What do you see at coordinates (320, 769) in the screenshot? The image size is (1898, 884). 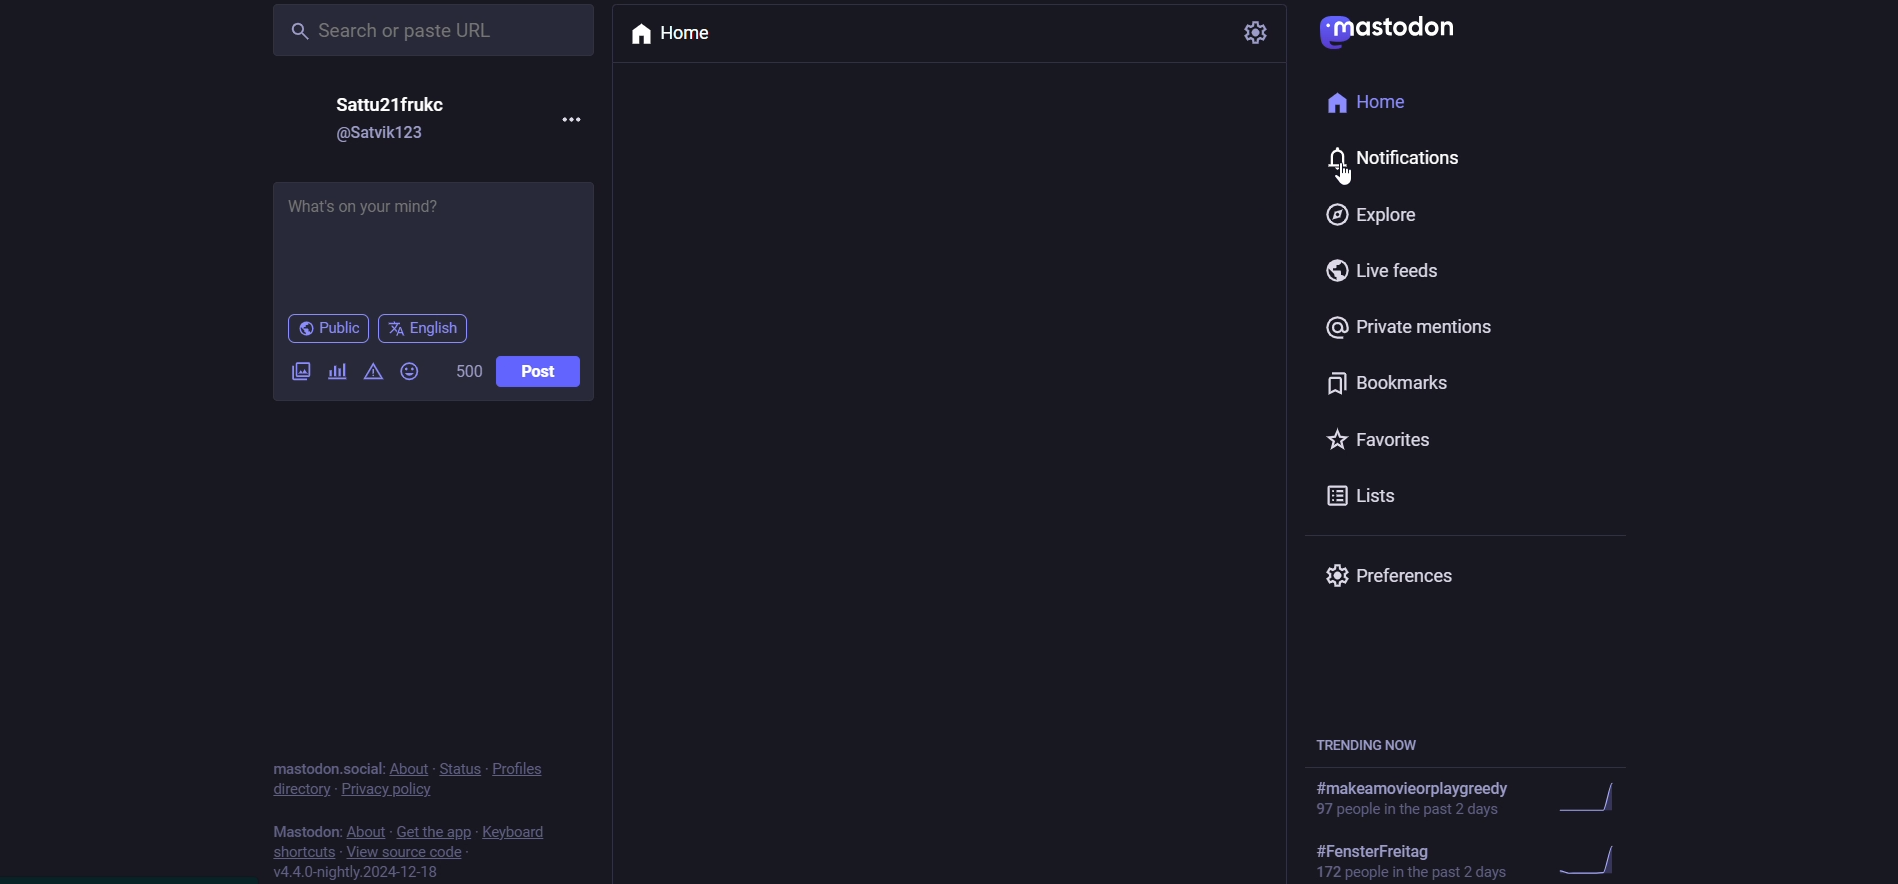 I see `mastodon.social` at bounding box center [320, 769].